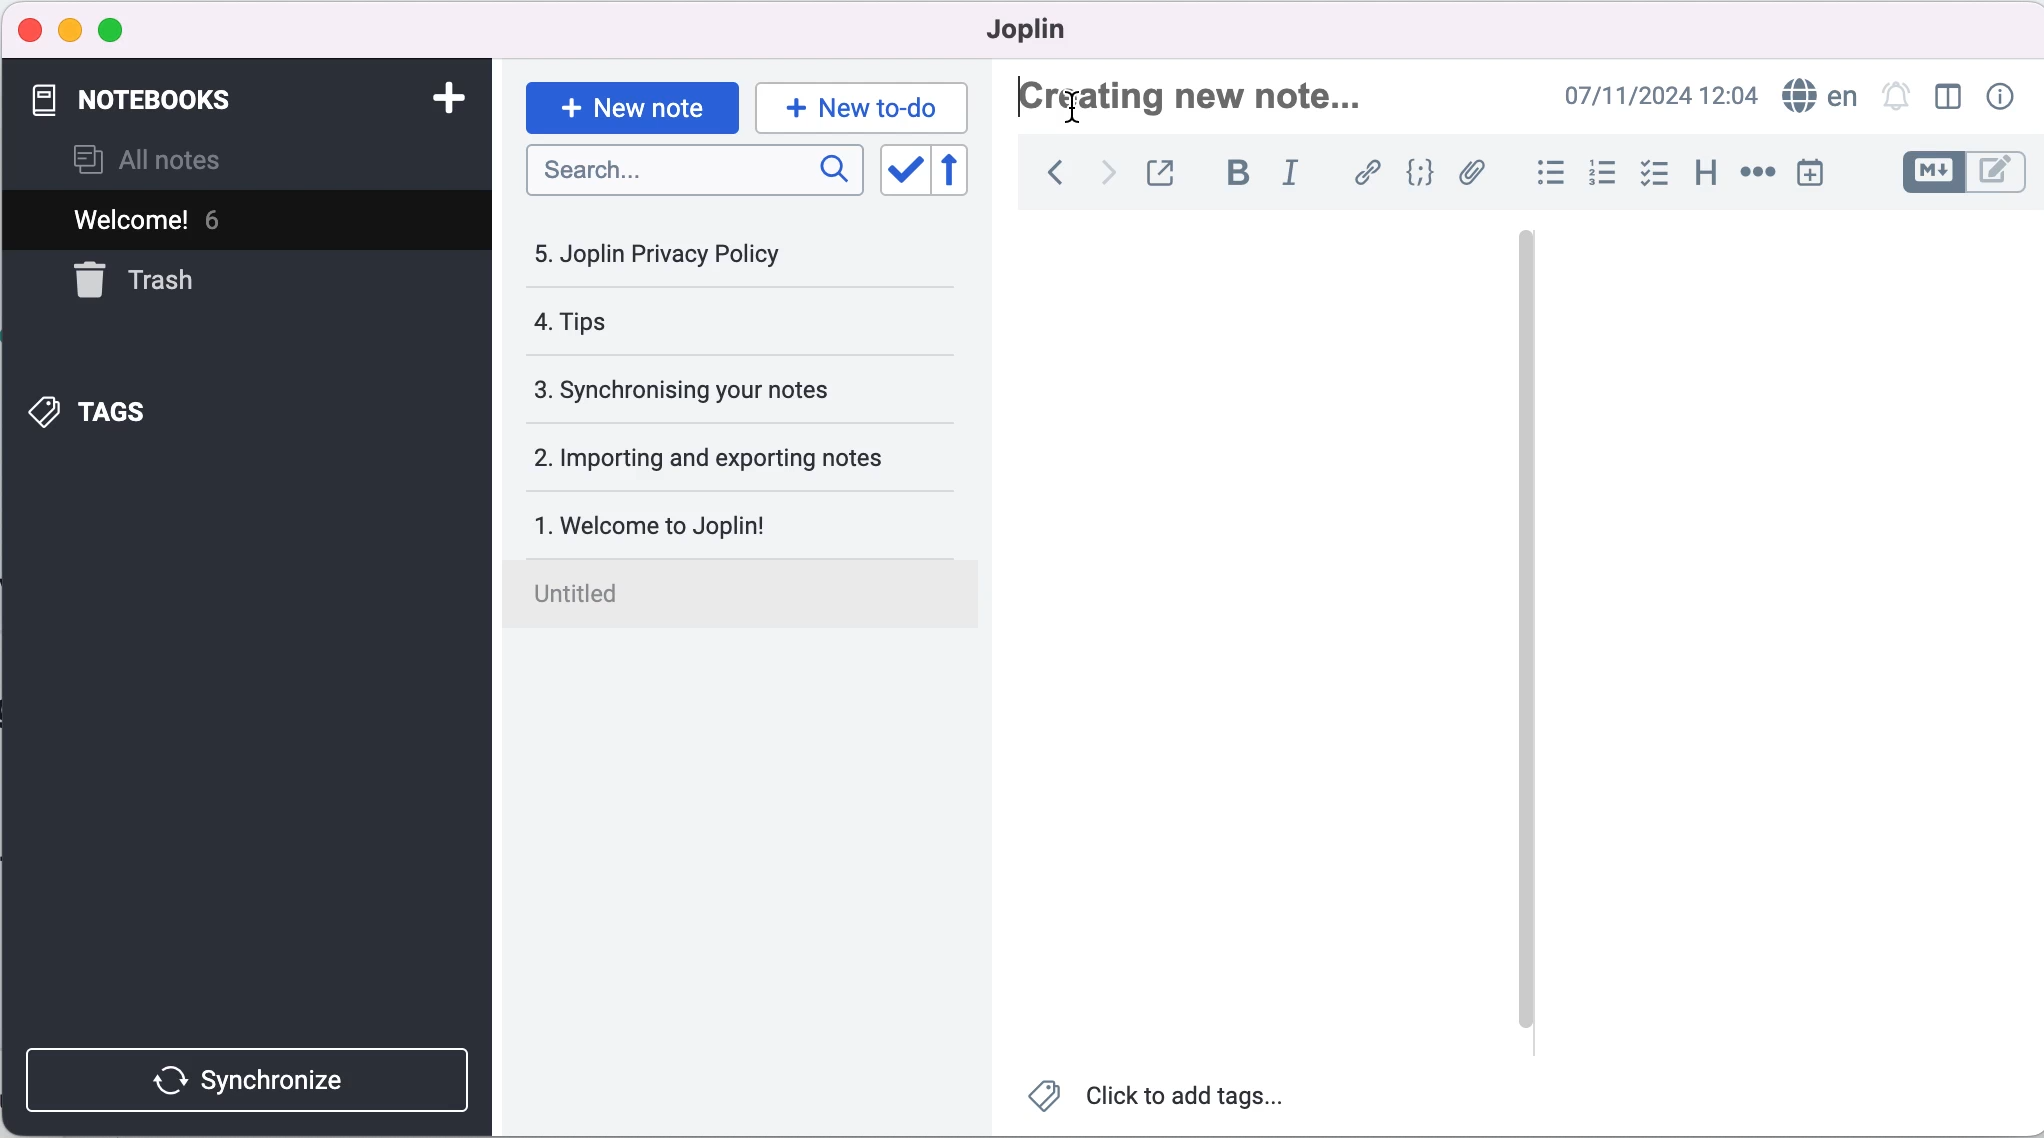  I want to click on blank canvas note 1, so click(1251, 643).